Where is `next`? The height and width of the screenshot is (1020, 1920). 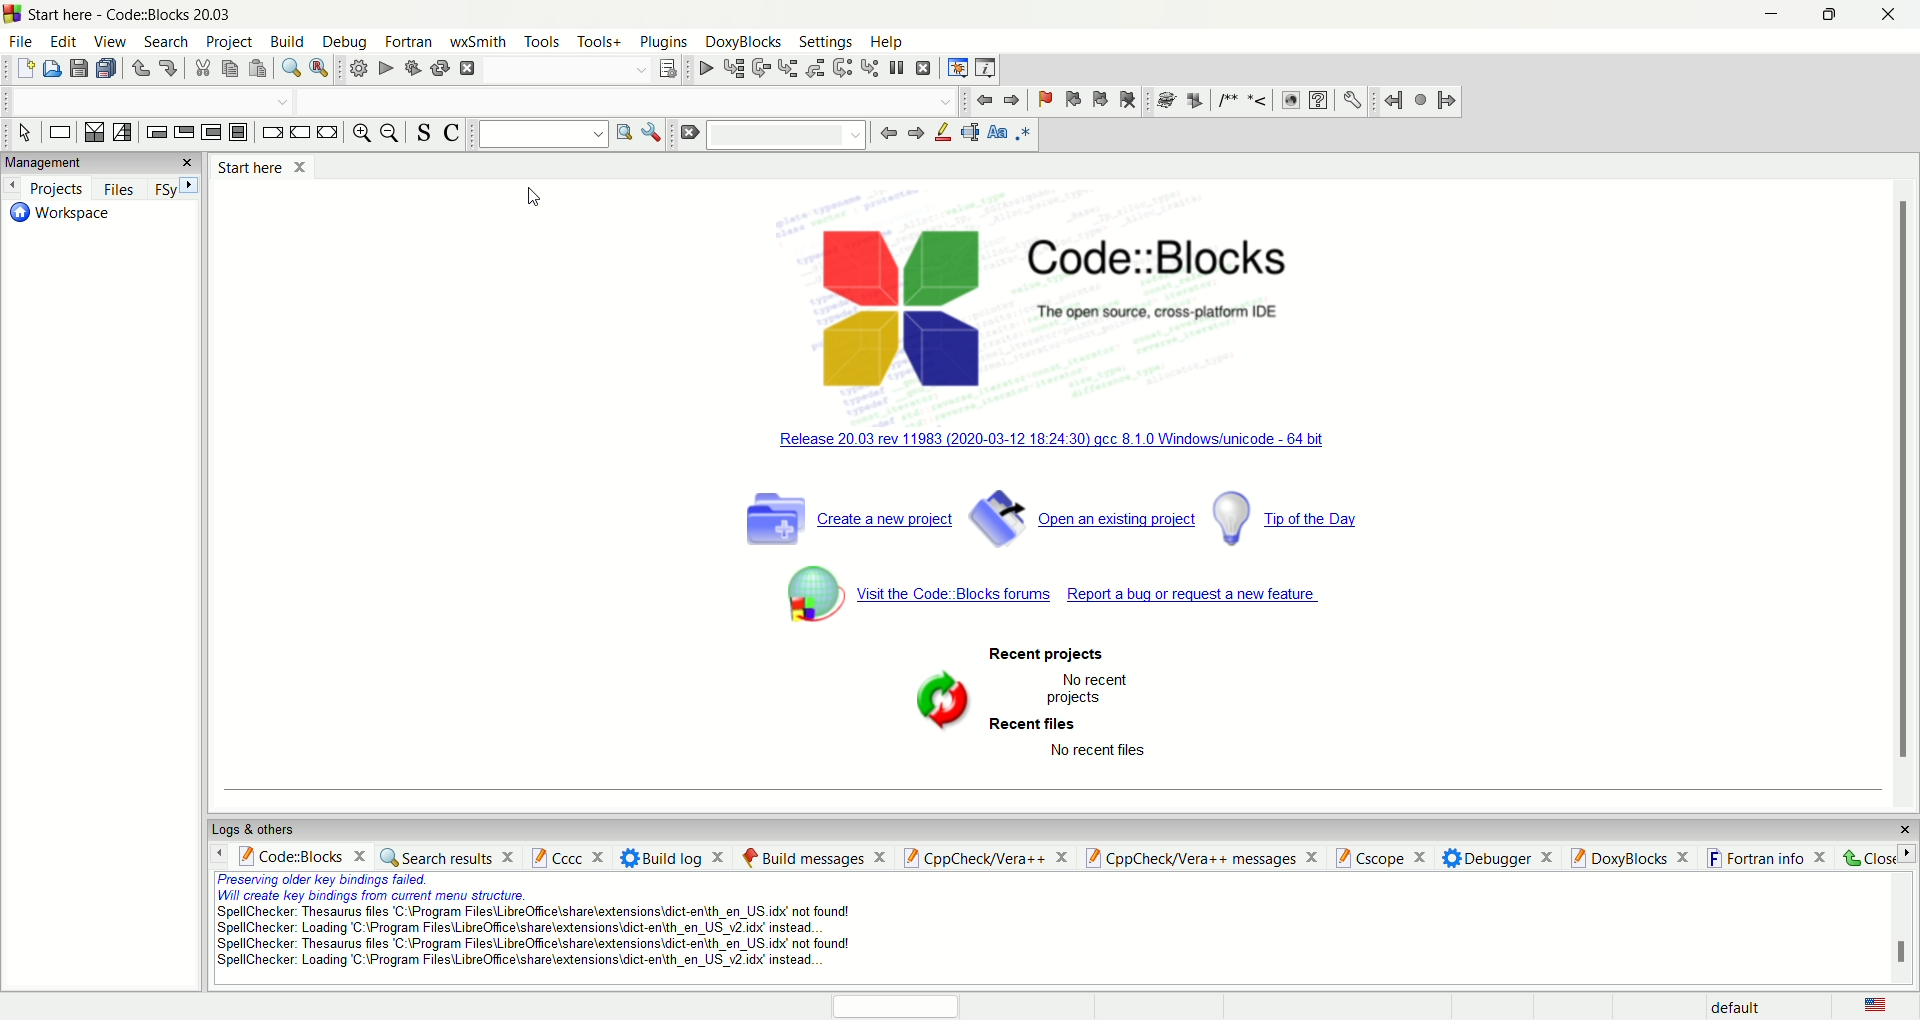
next is located at coordinates (187, 187).